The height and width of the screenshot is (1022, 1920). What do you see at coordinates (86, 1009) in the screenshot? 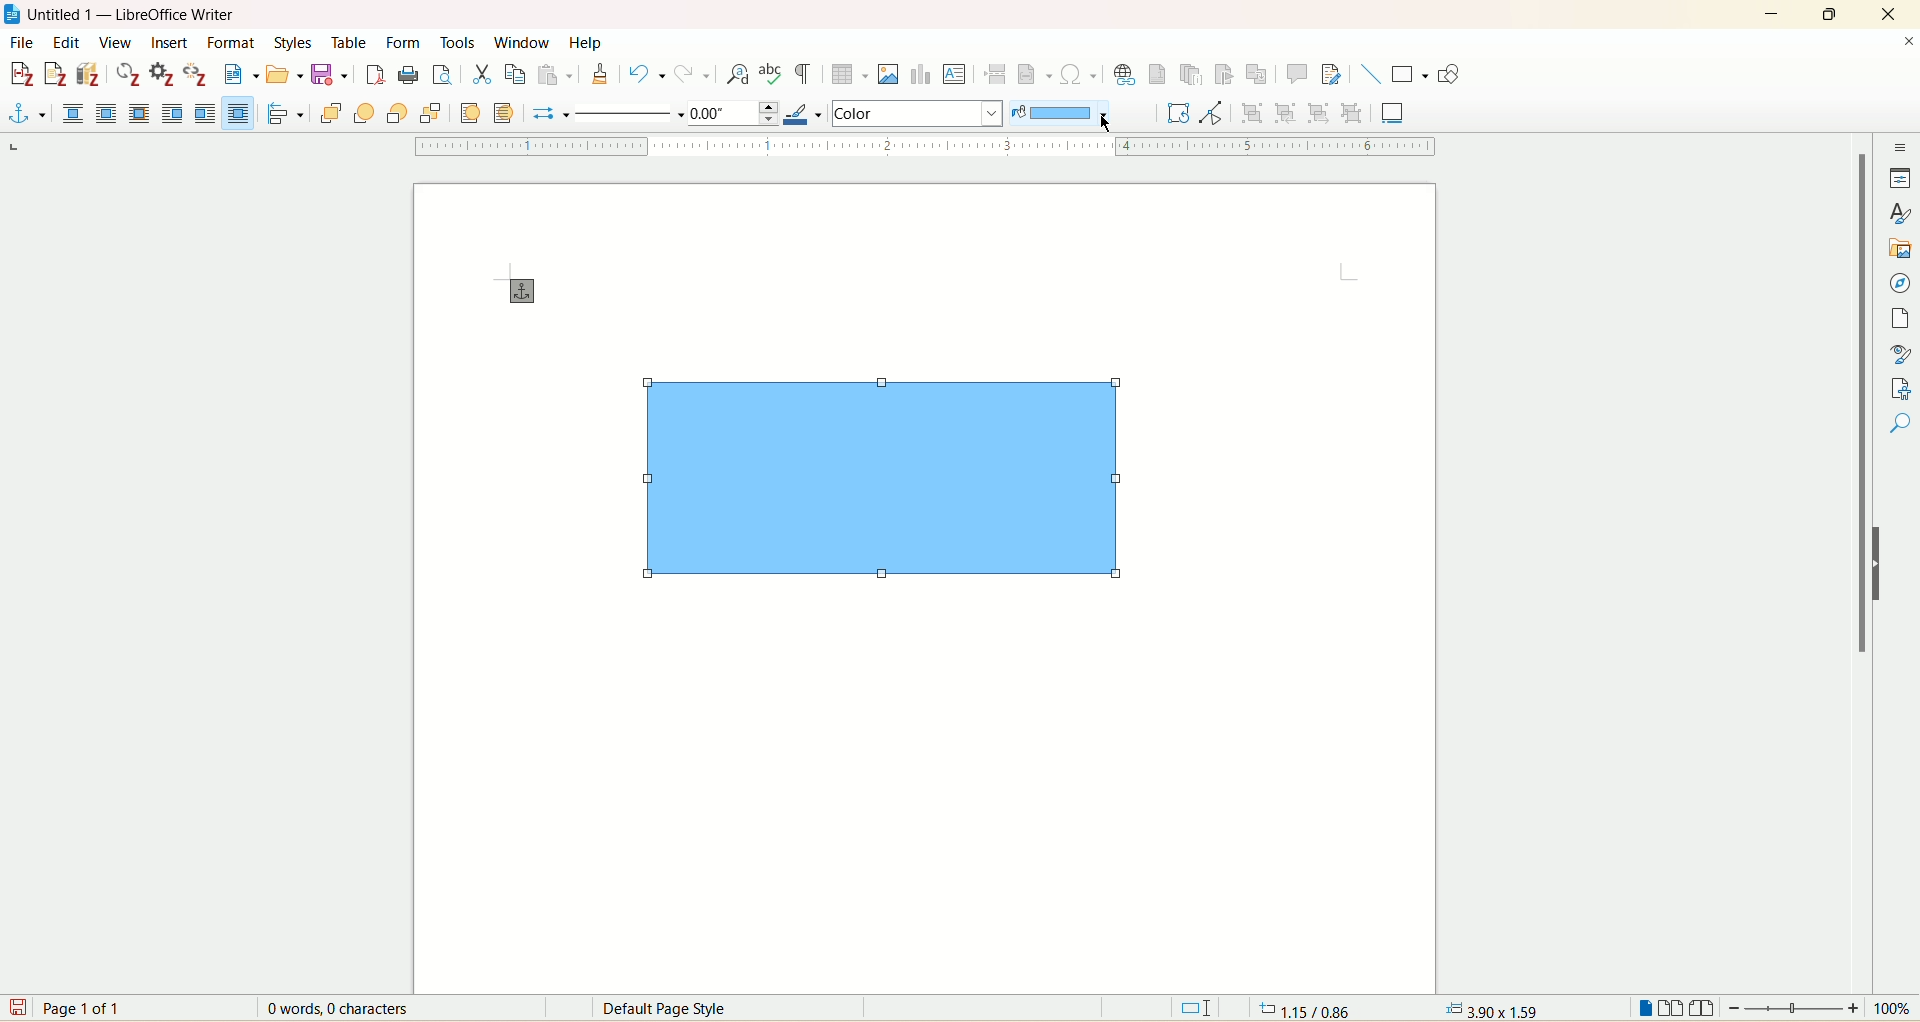
I see `page number` at bounding box center [86, 1009].